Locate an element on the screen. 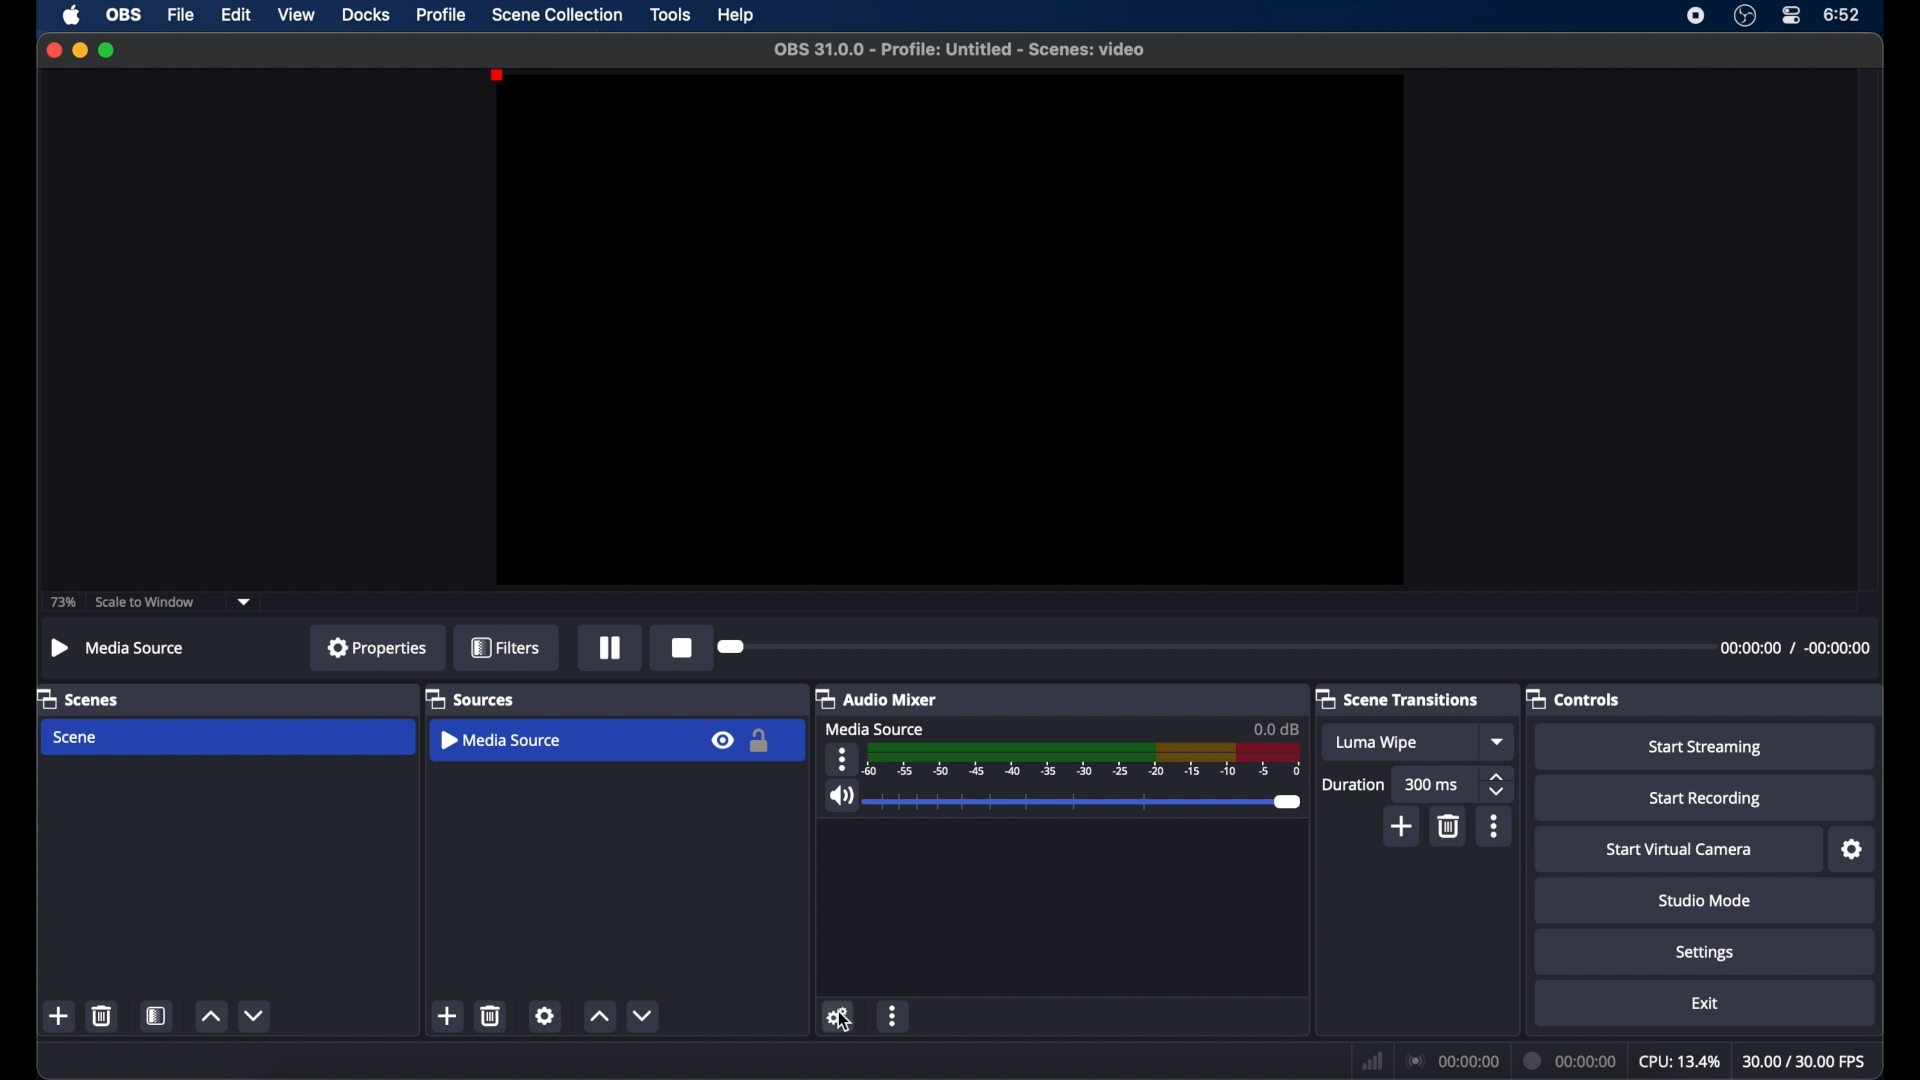 Image resolution: width=1920 pixels, height=1080 pixels. mediasourcce is located at coordinates (874, 728).